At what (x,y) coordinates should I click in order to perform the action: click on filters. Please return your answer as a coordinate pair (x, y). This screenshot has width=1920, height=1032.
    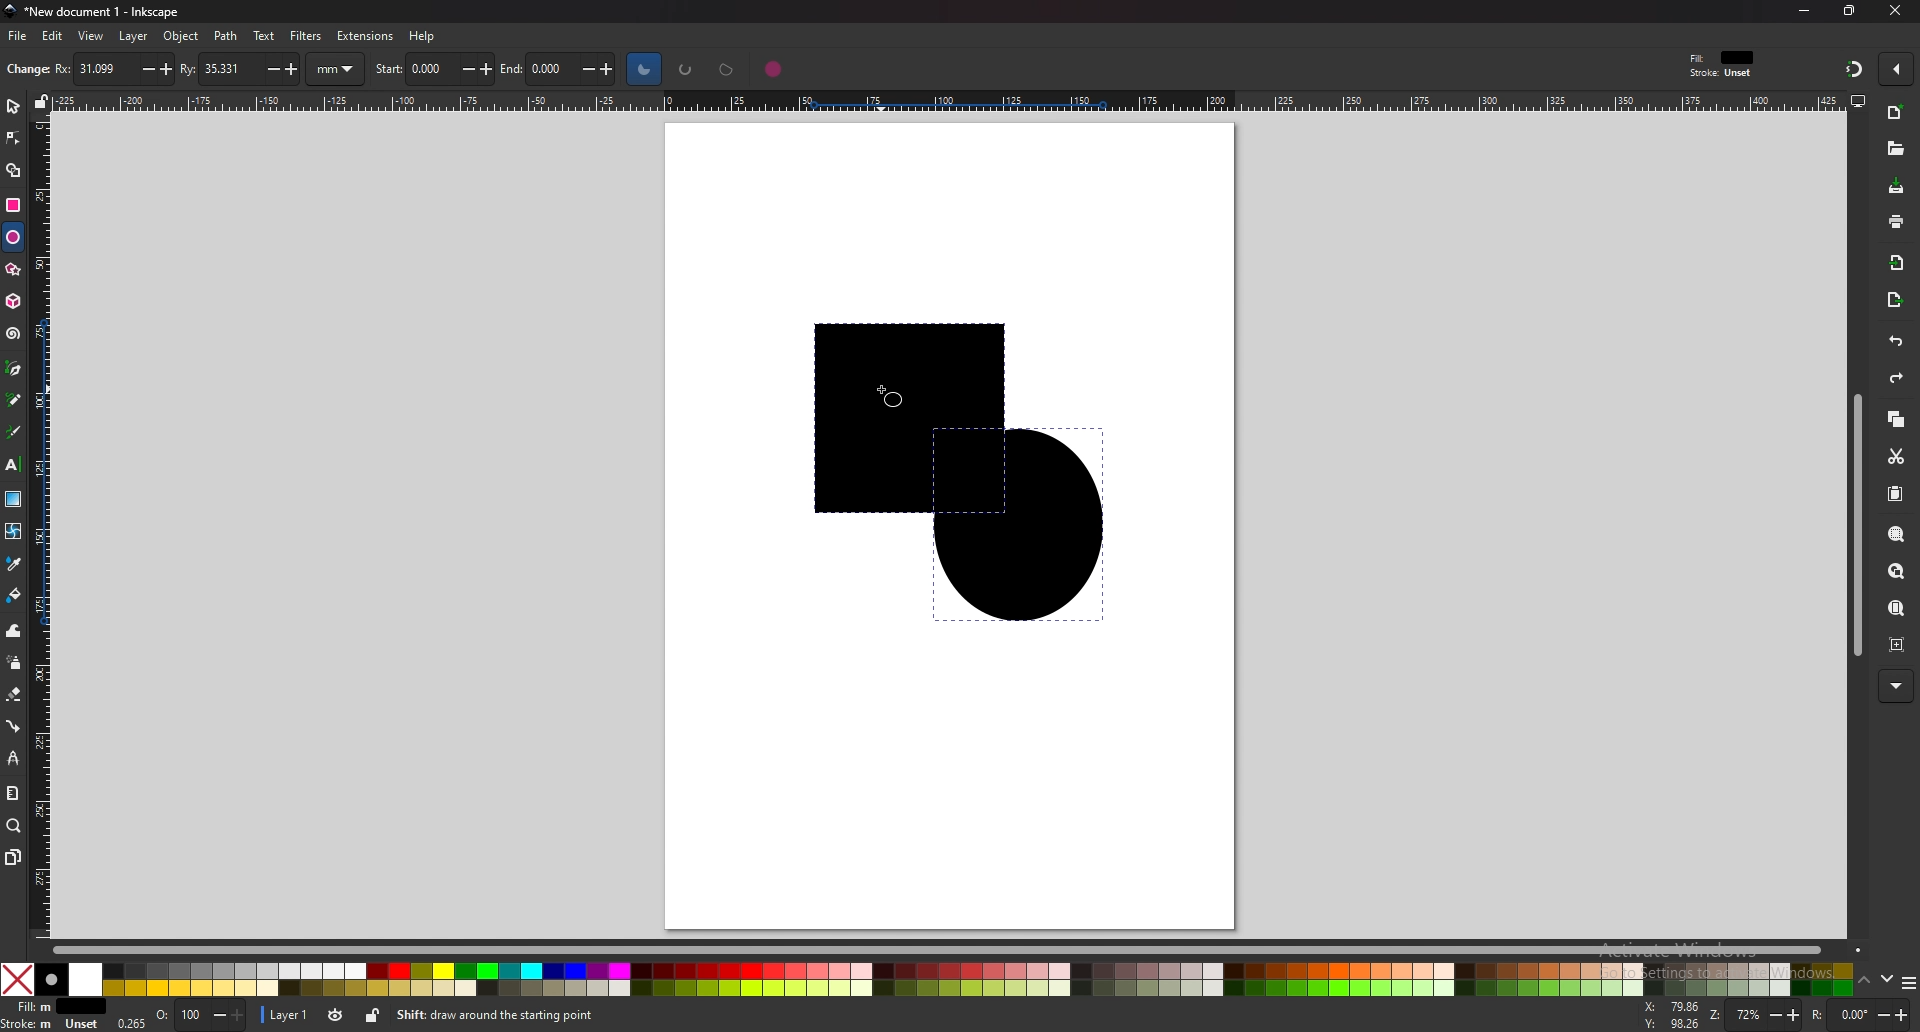
    Looking at the image, I should click on (306, 36).